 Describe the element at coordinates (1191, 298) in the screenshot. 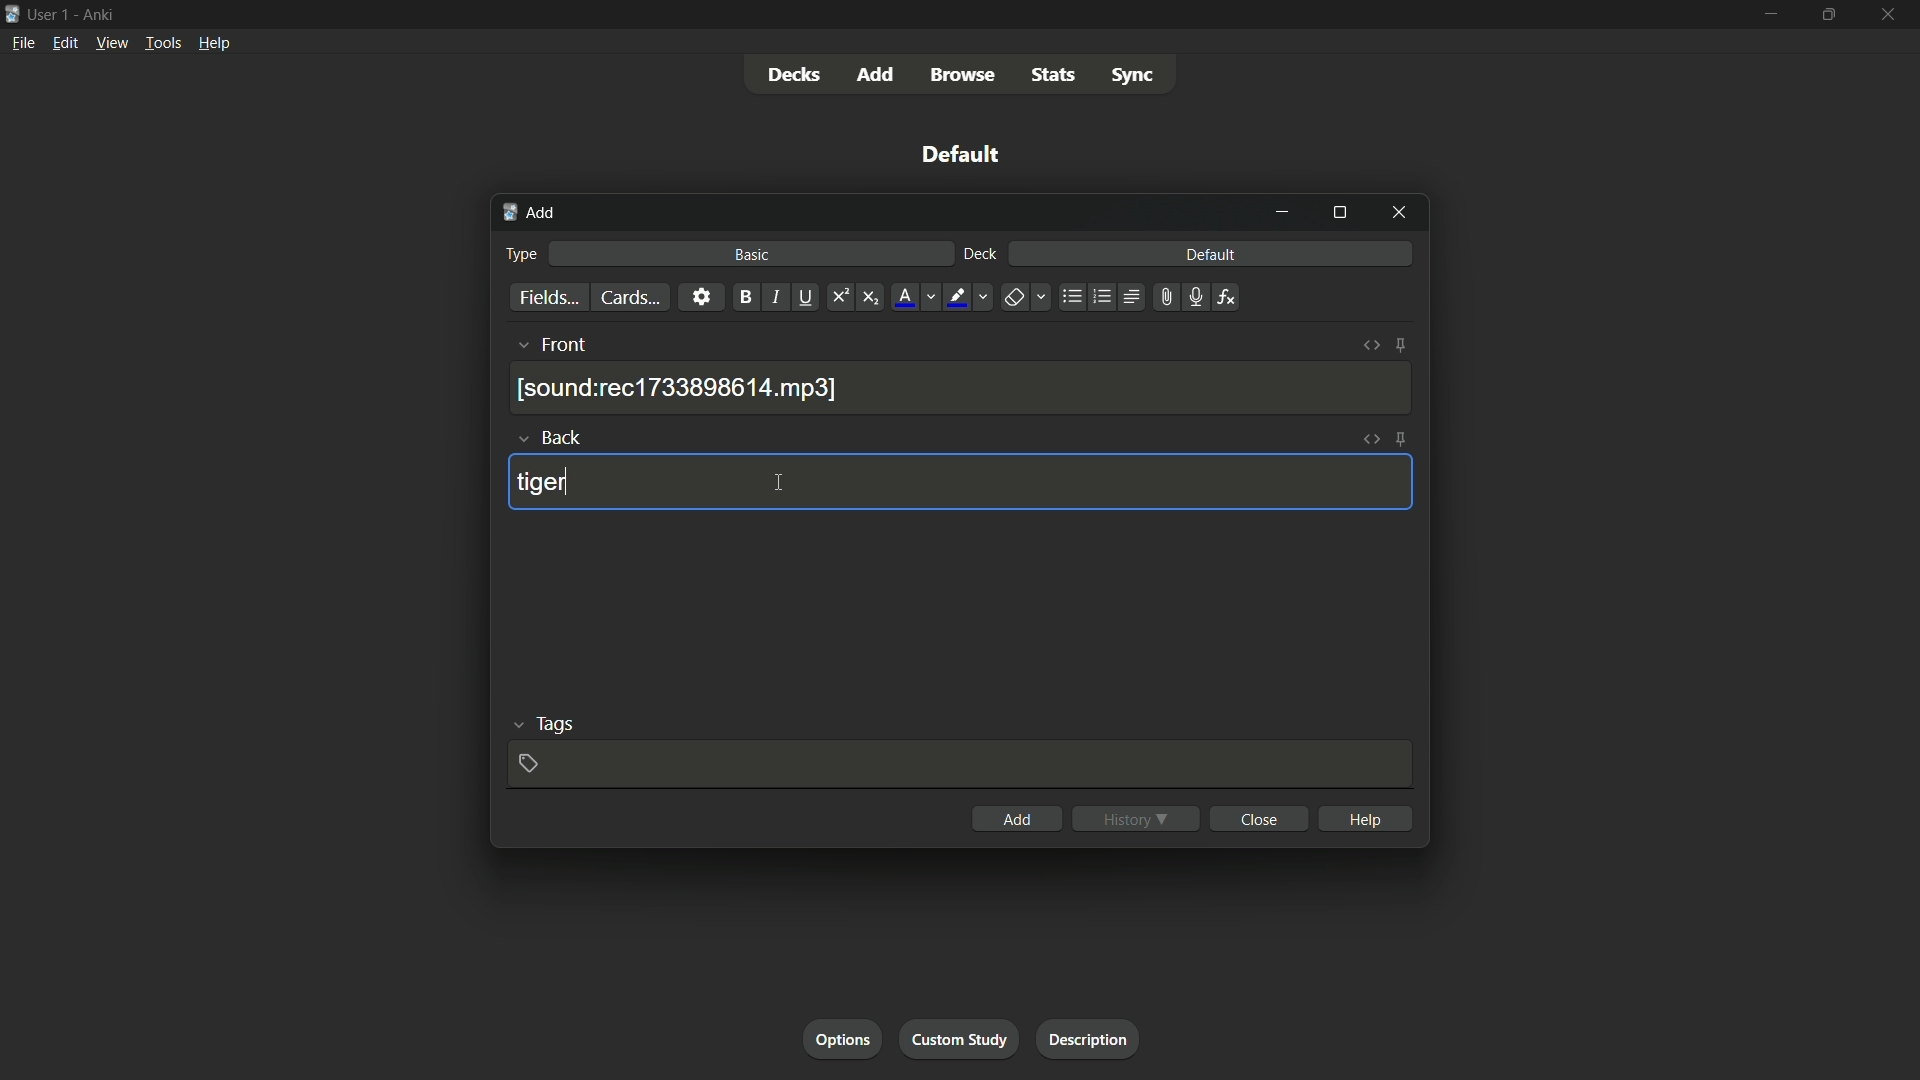

I see `record audio` at that location.